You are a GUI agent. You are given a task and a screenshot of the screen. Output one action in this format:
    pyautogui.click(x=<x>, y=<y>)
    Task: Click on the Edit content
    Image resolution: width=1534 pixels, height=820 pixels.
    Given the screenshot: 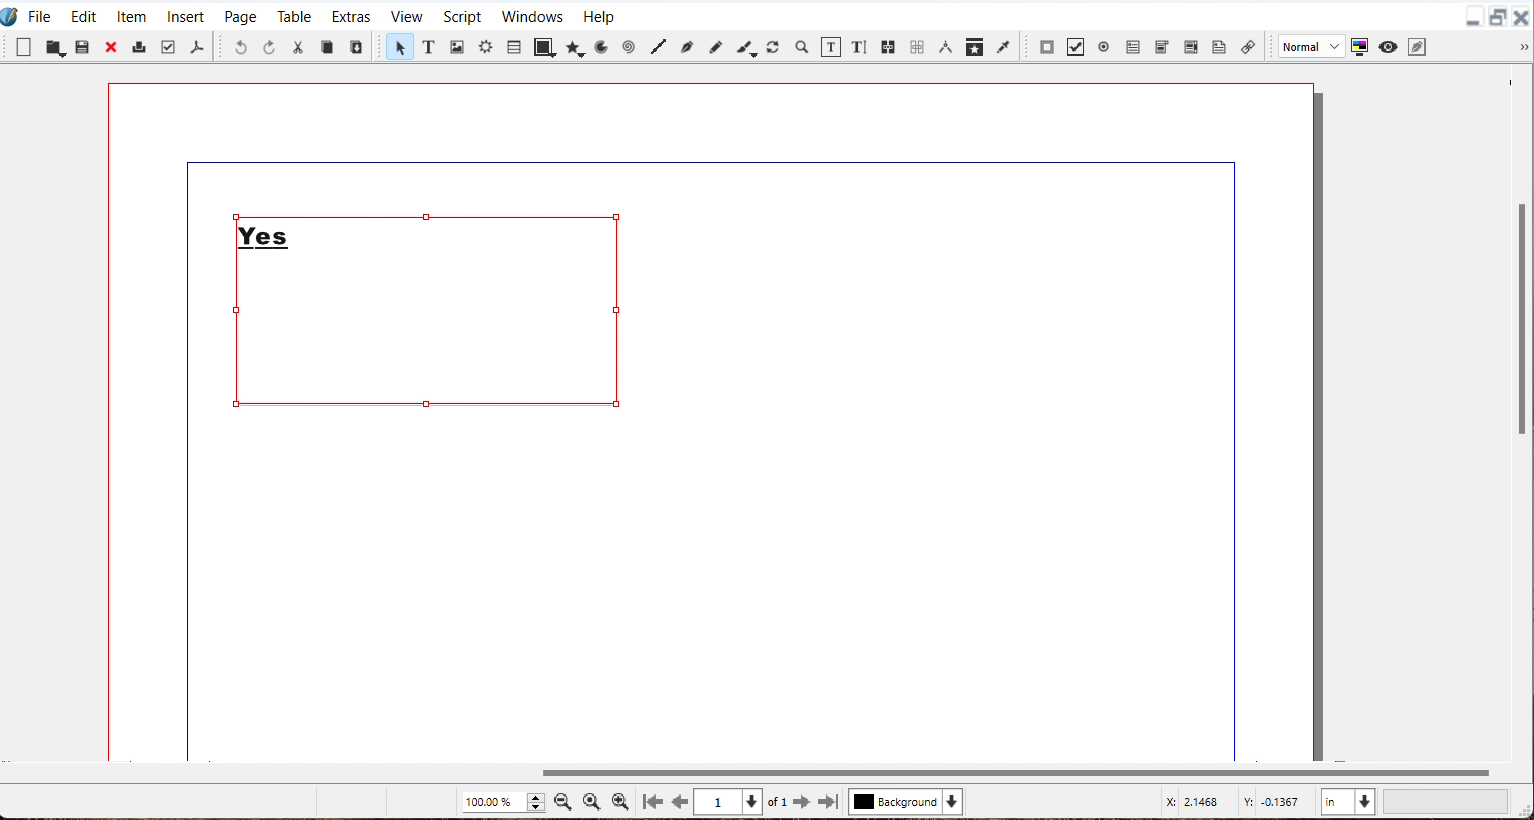 What is the action you would take?
    pyautogui.click(x=832, y=46)
    